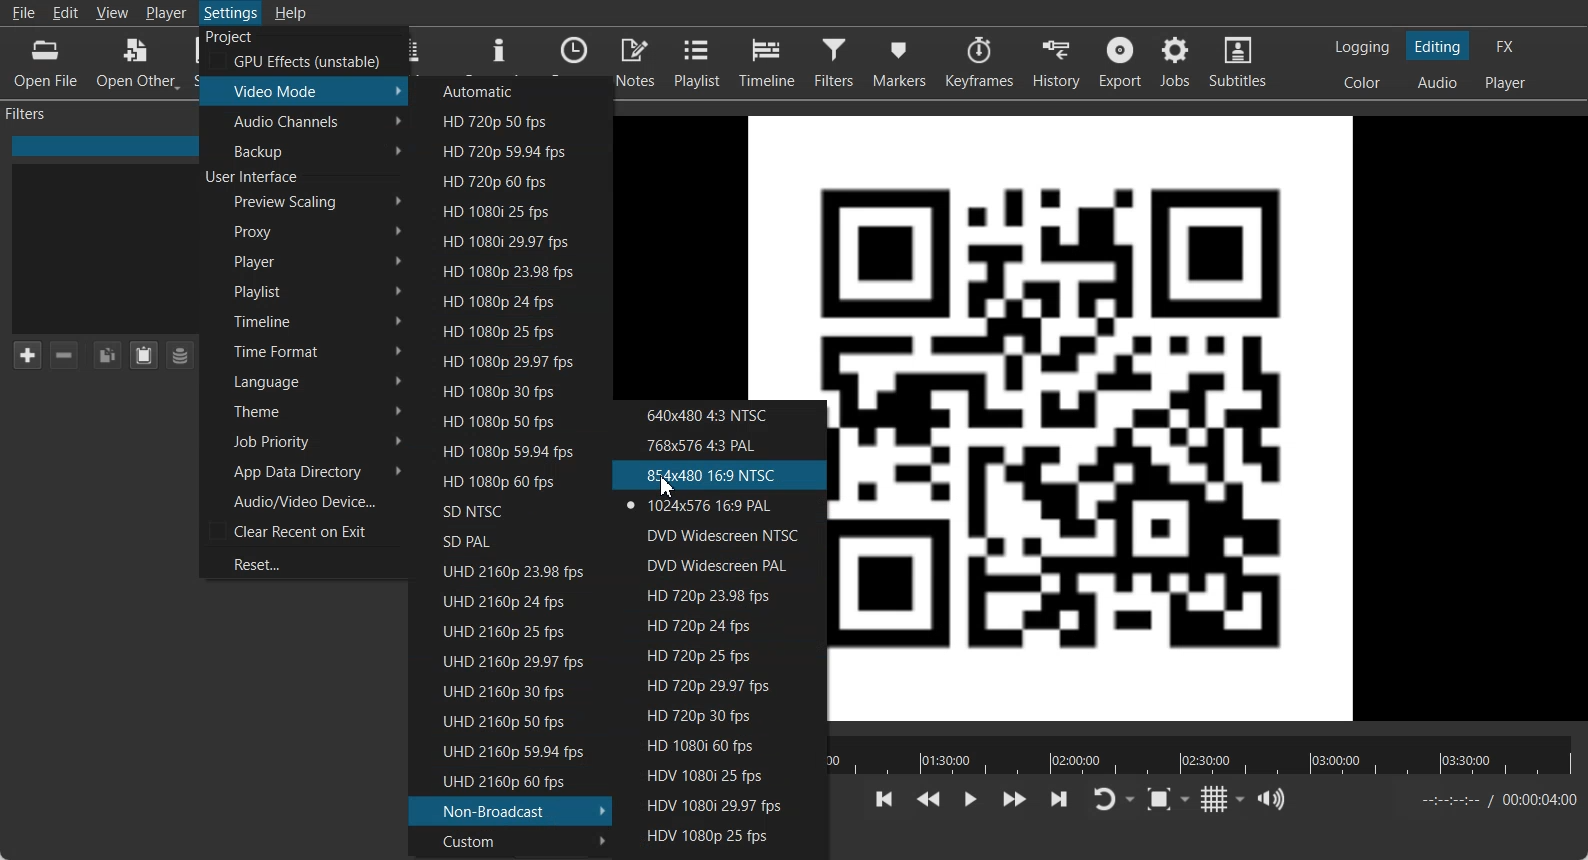 The height and width of the screenshot is (860, 1588). I want to click on SD PAL, so click(501, 540).